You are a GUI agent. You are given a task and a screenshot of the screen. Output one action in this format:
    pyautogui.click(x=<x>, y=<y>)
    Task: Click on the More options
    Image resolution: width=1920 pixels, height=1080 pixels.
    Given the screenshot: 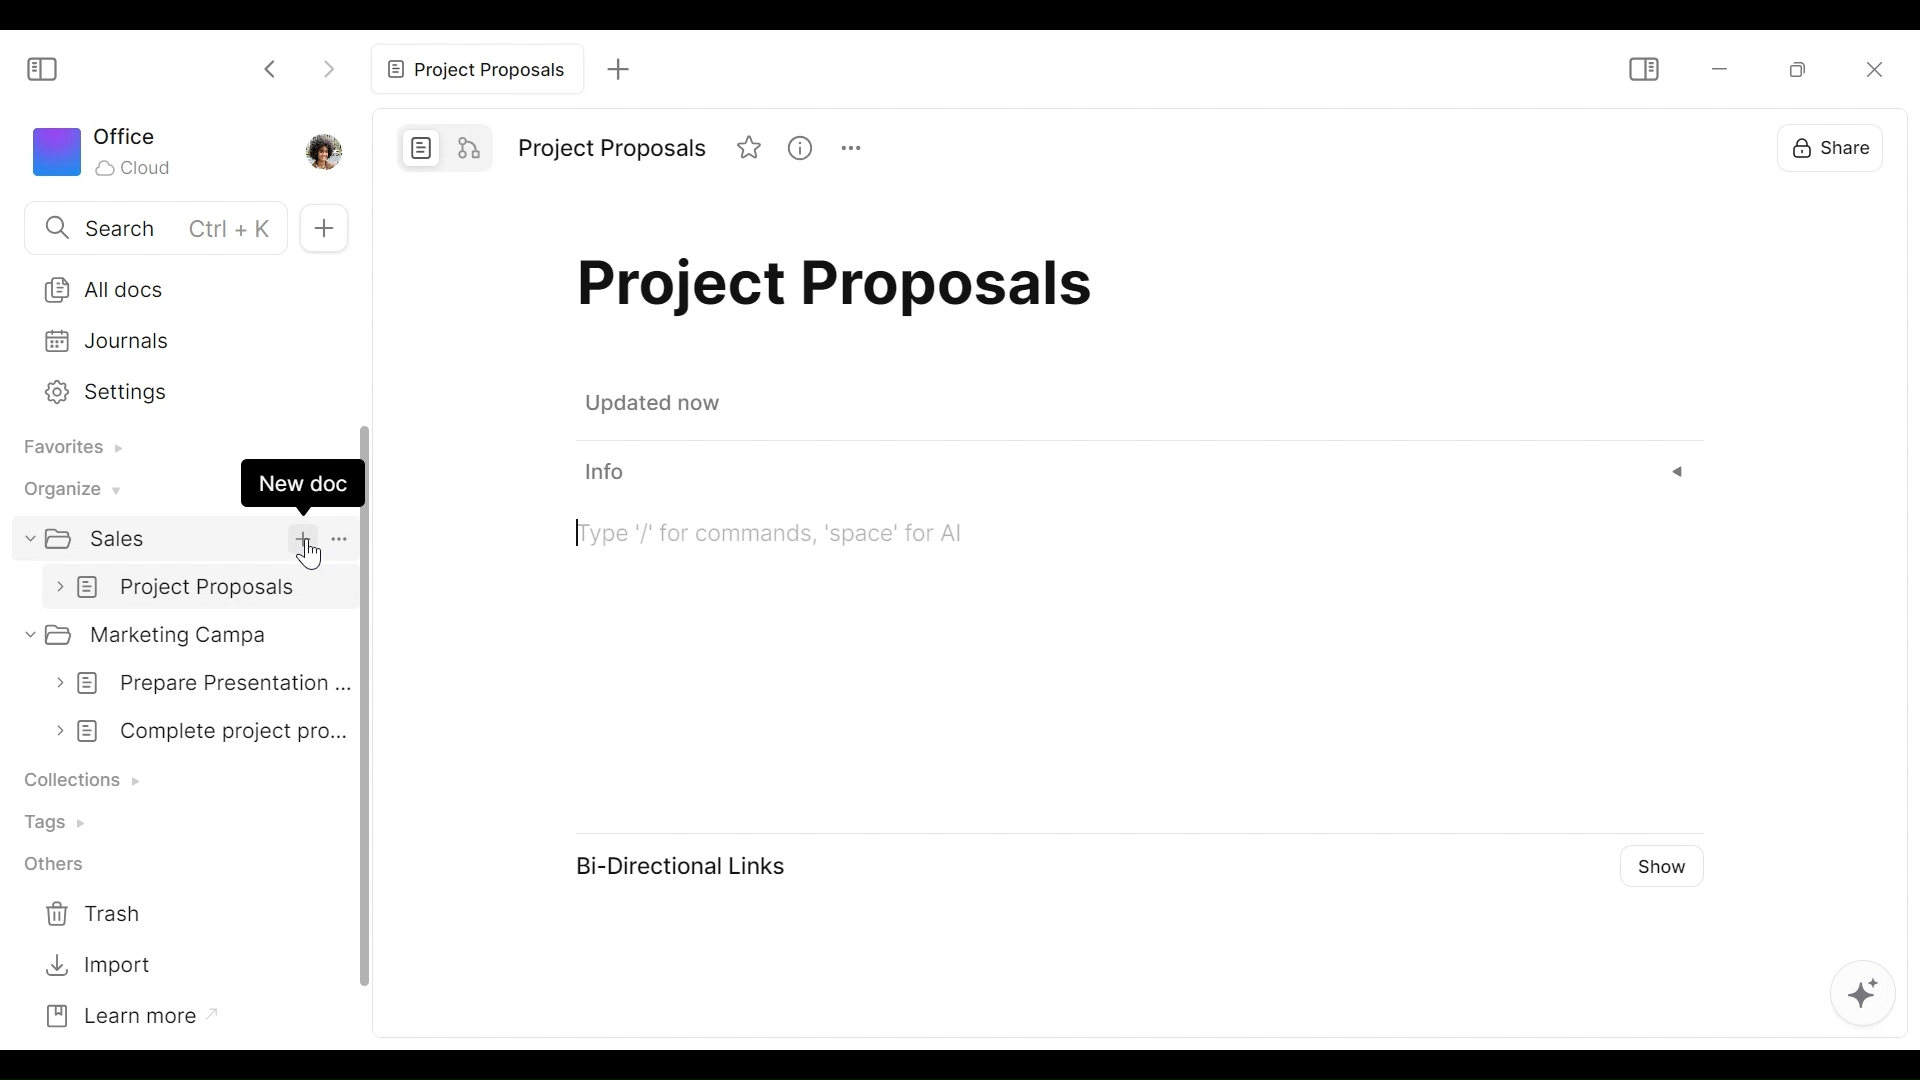 What is the action you would take?
    pyautogui.click(x=339, y=538)
    